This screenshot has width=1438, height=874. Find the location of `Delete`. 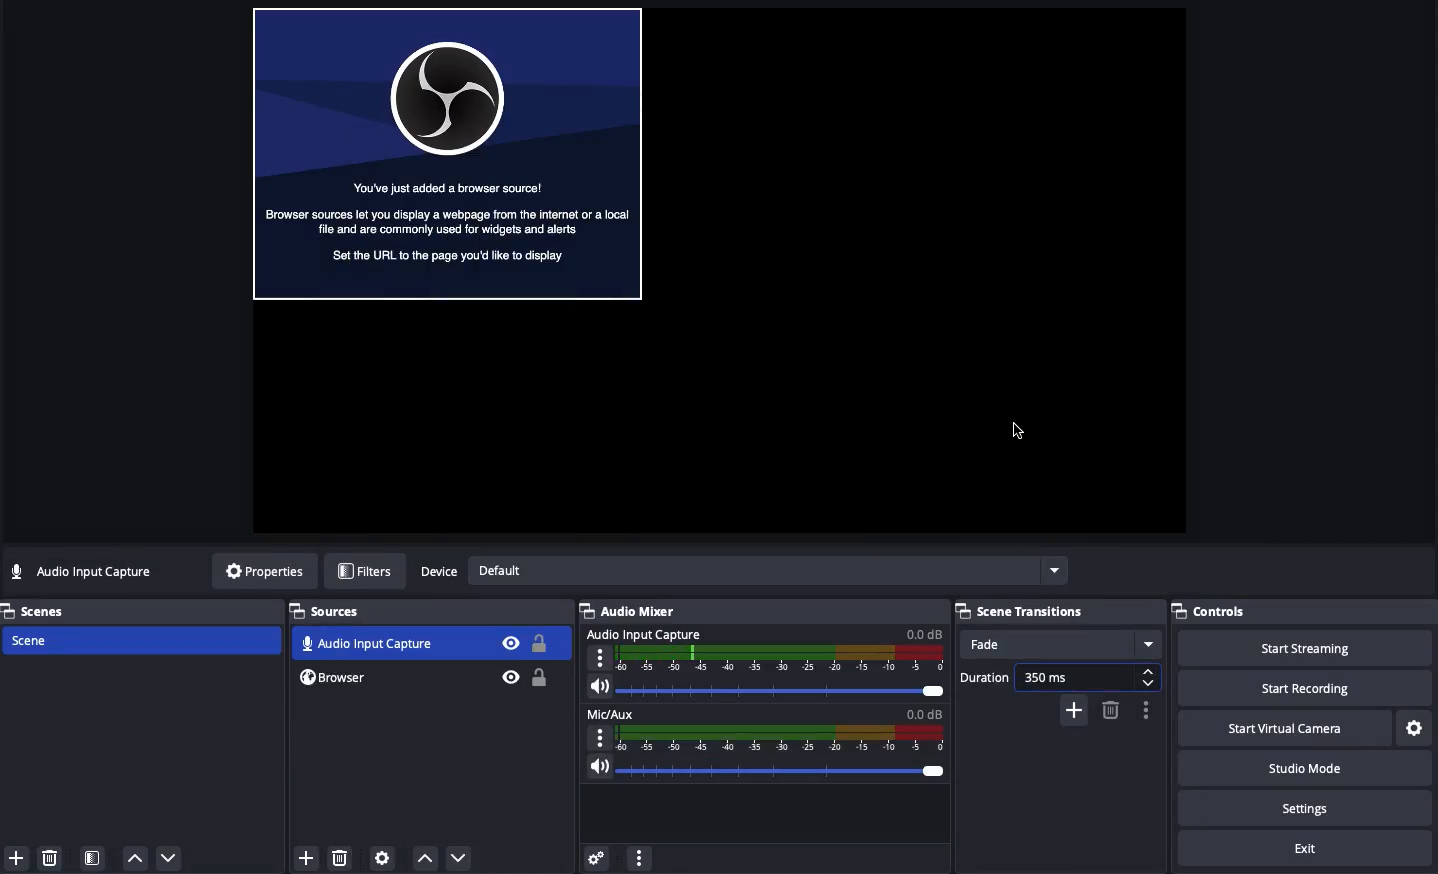

Delete is located at coordinates (52, 857).